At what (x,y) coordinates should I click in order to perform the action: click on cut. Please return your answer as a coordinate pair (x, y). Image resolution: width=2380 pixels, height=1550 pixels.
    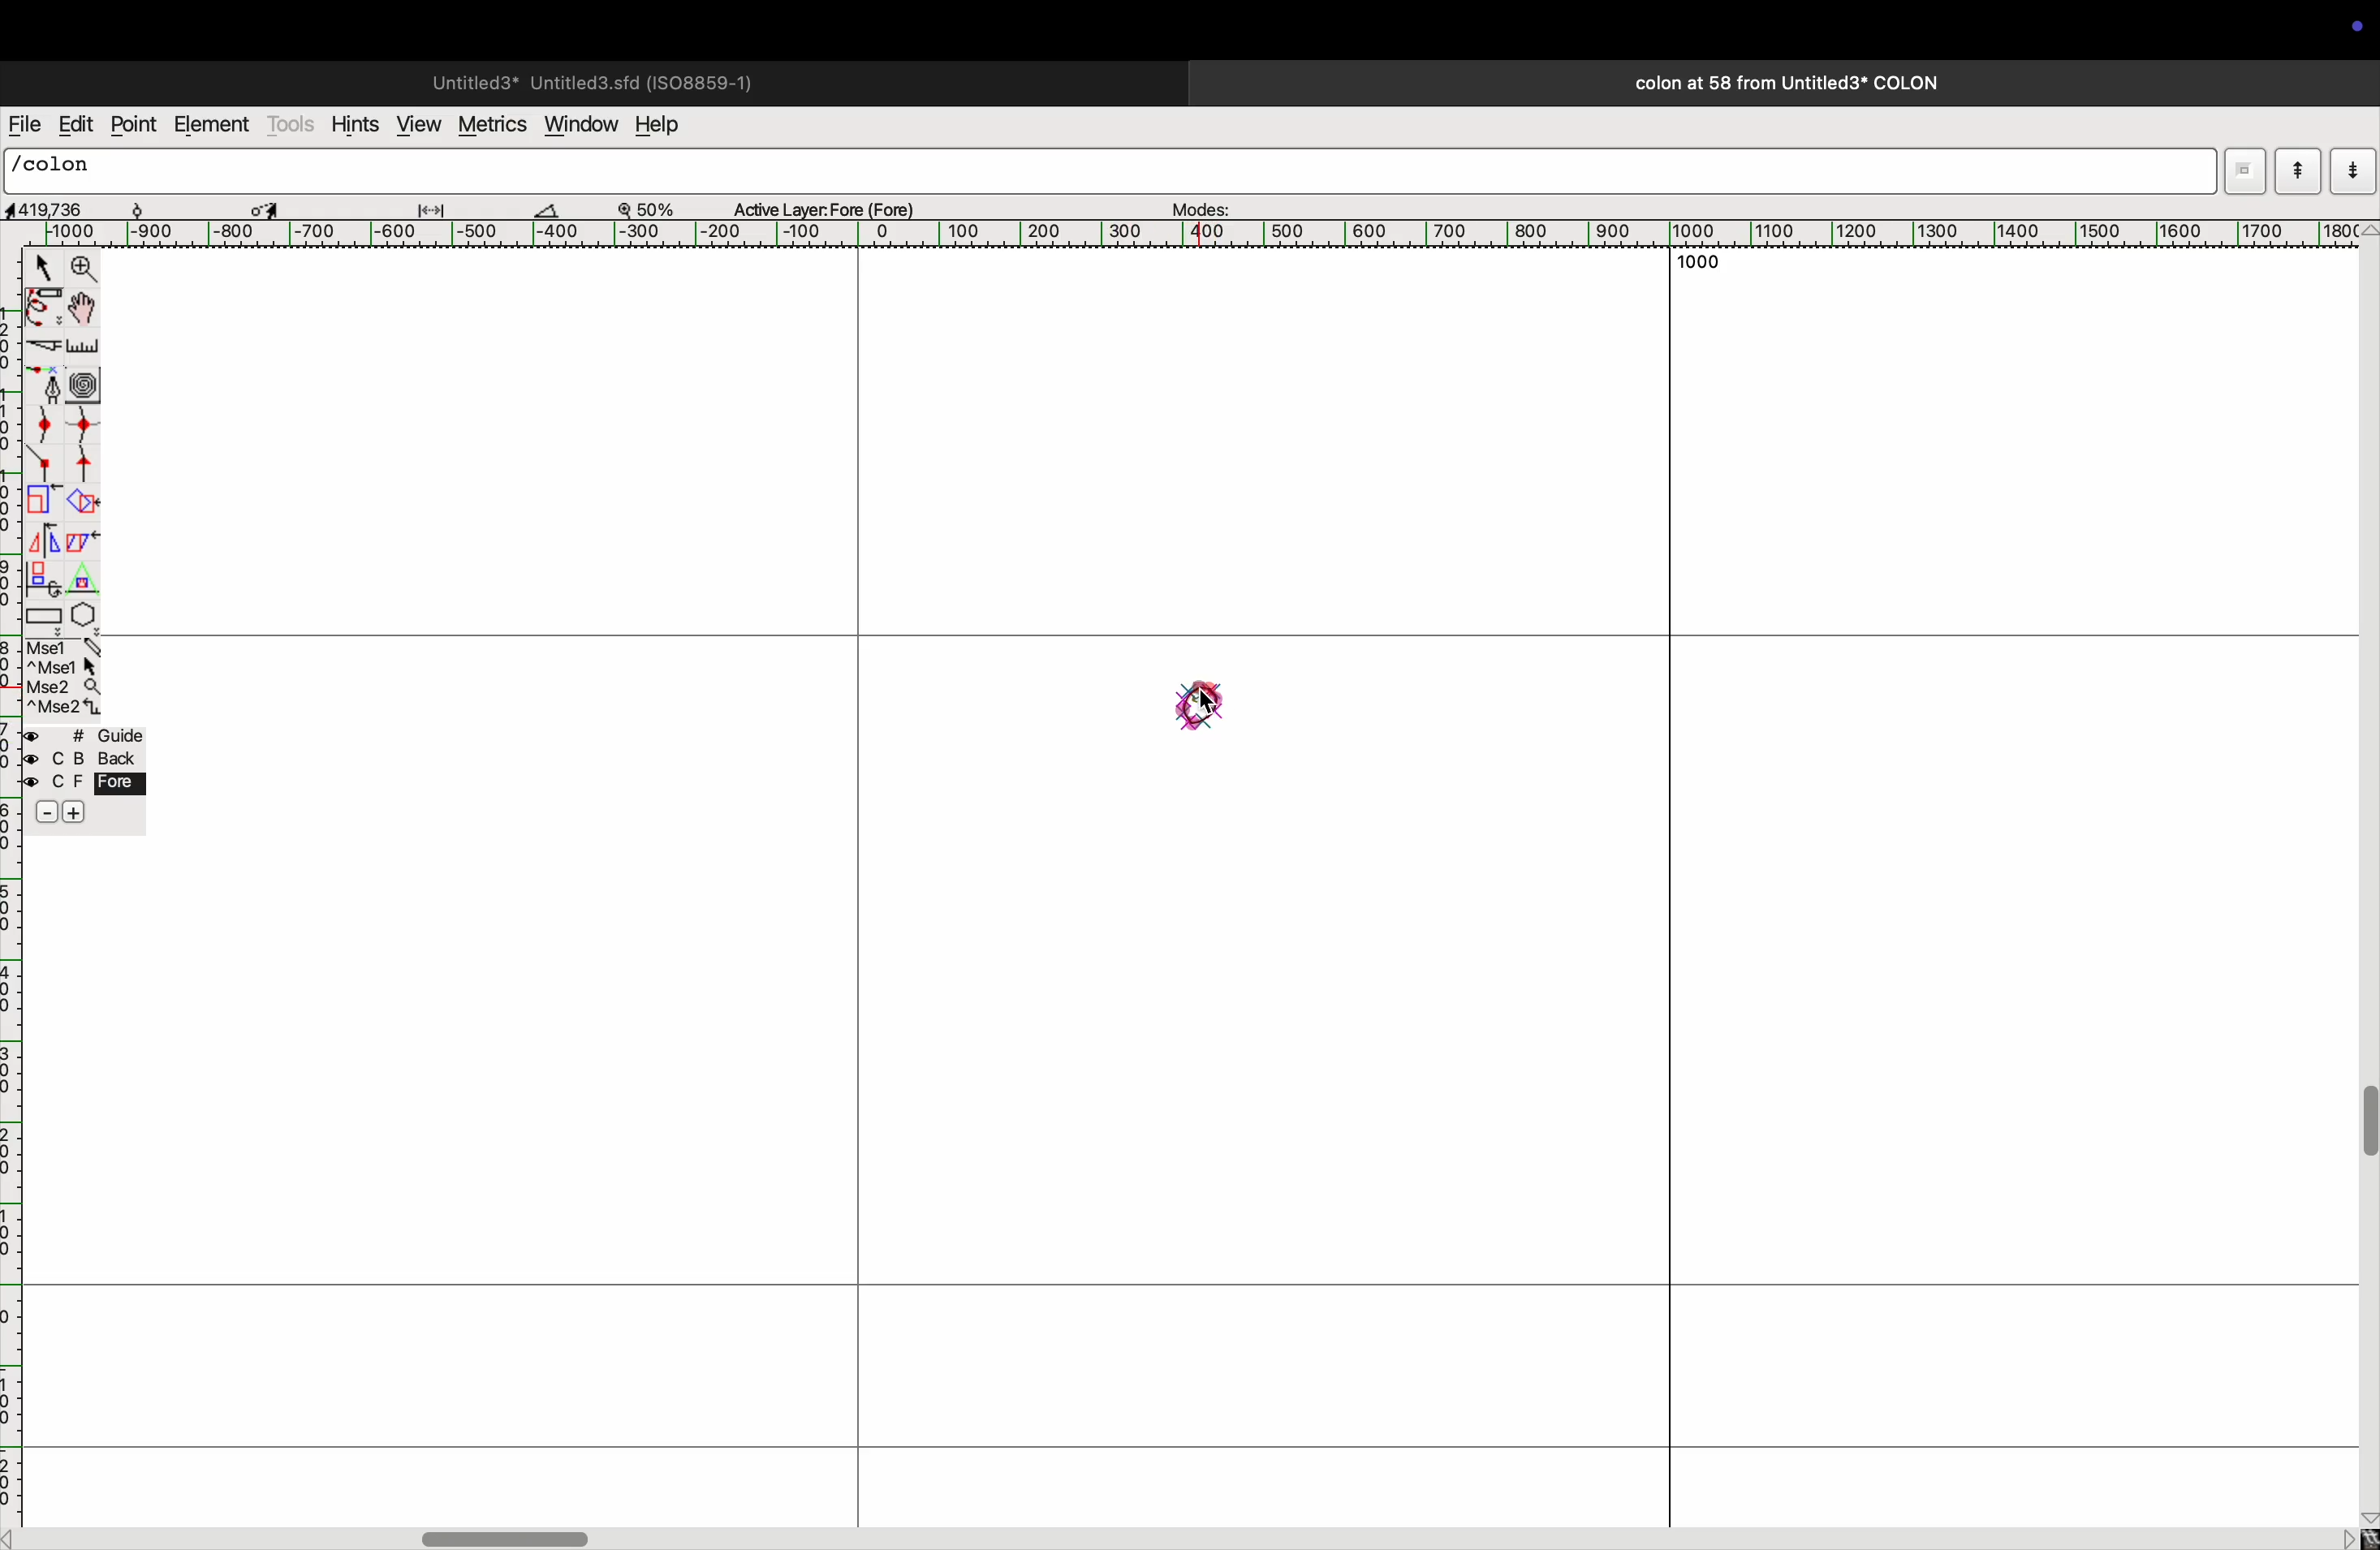
    Looking at the image, I should click on (558, 209).